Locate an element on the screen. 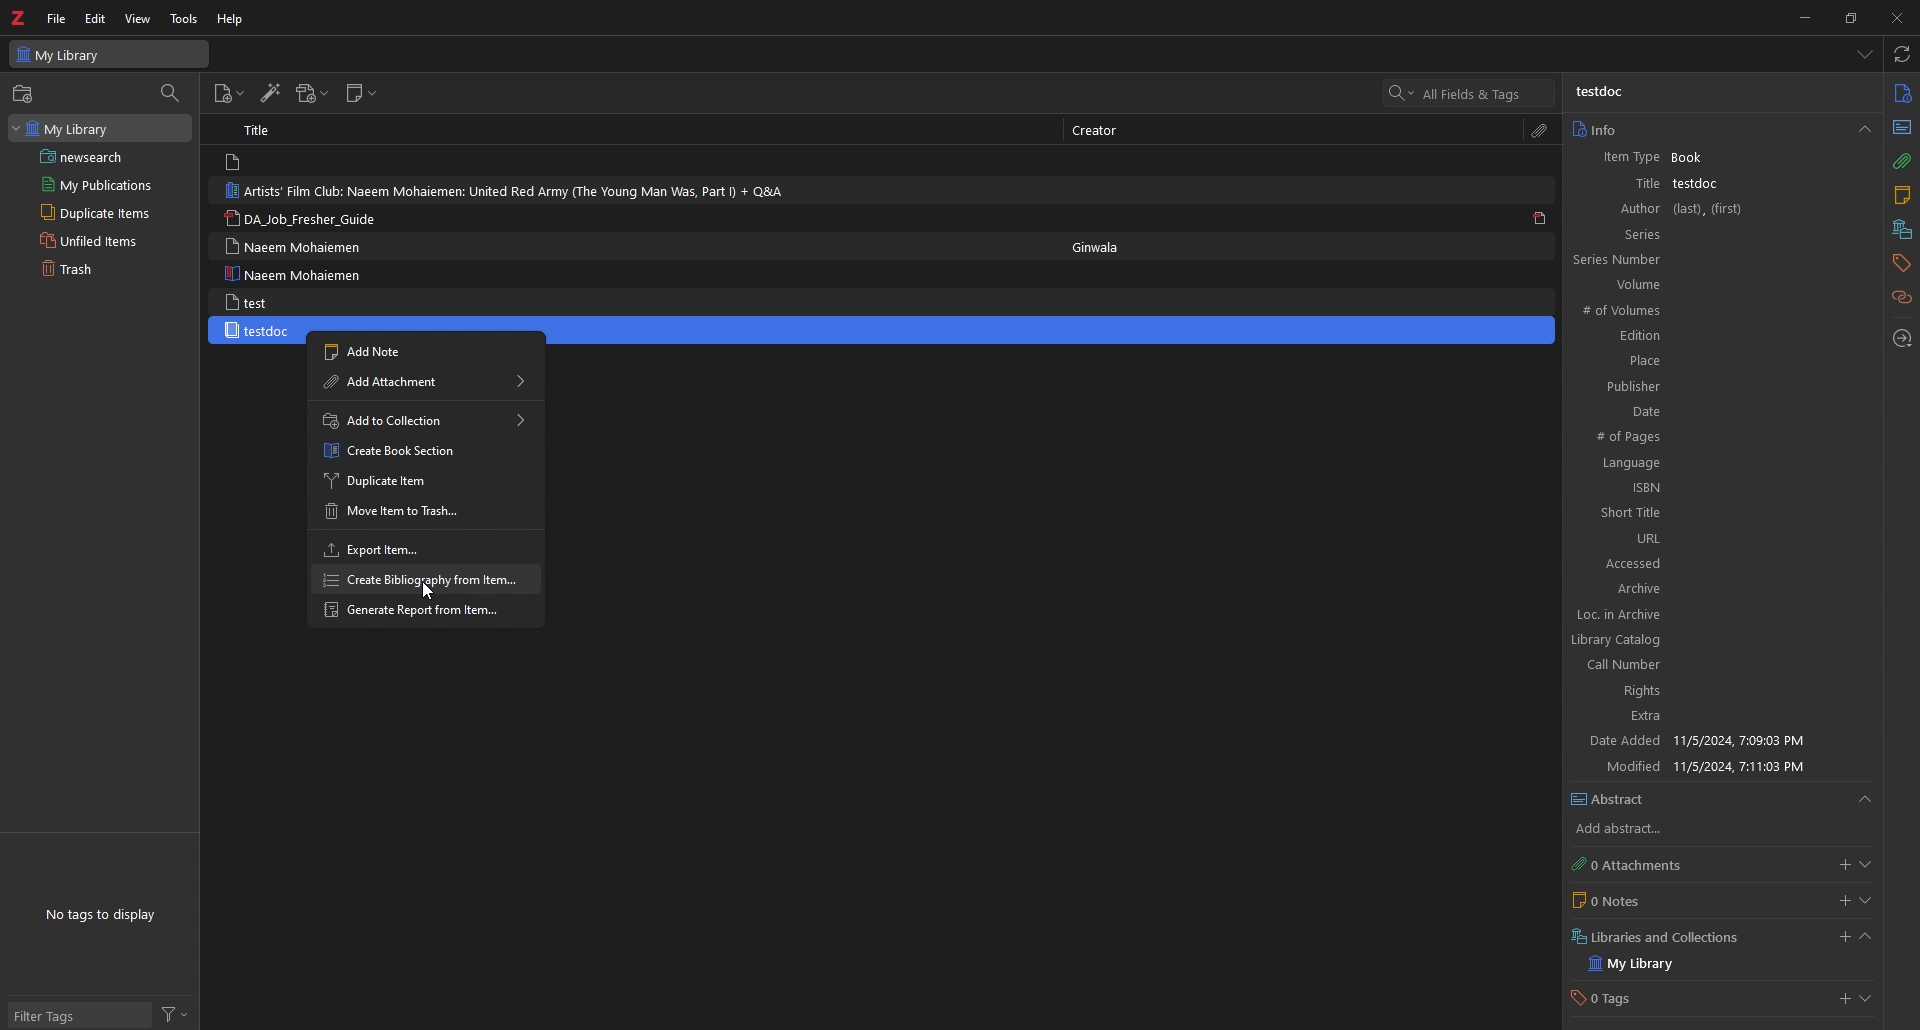 This screenshot has height=1030, width=1920. list all items is located at coordinates (1866, 54).